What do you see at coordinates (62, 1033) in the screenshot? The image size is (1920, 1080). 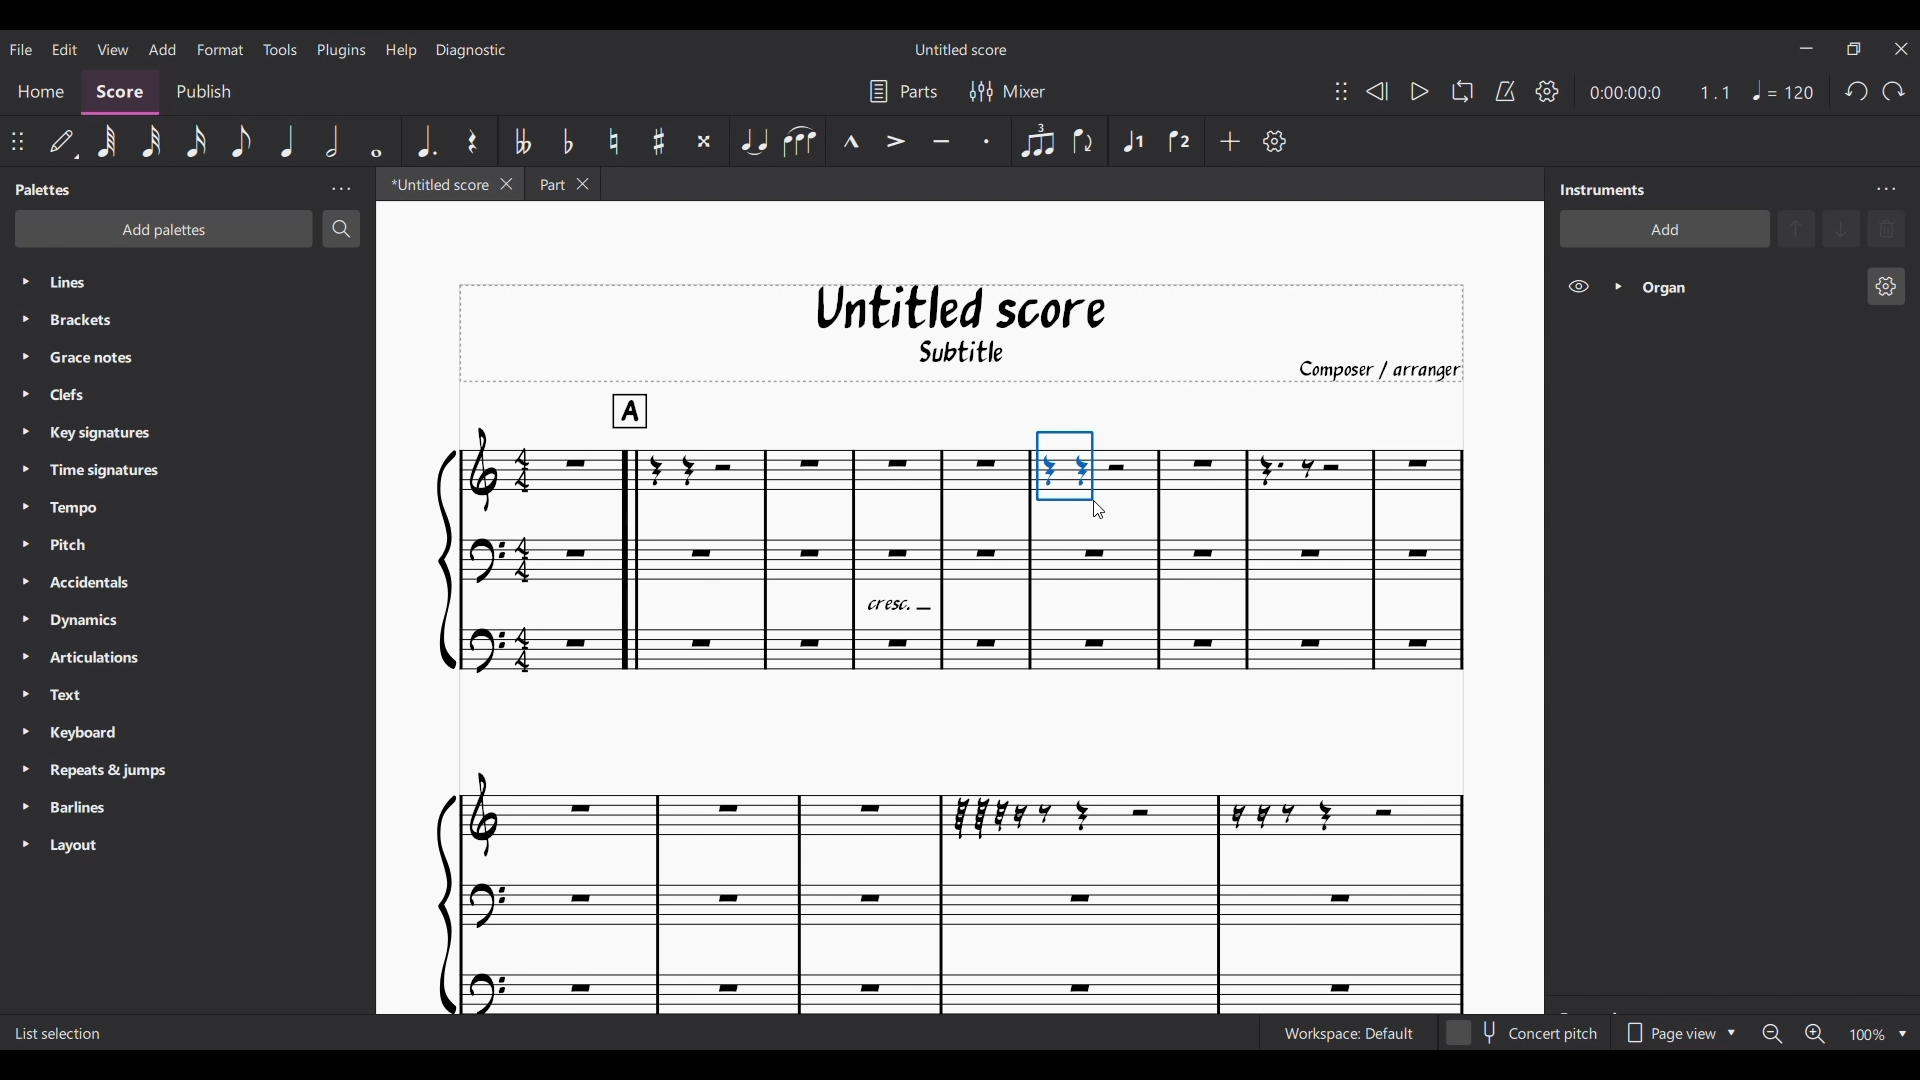 I see `Description of current selection` at bounding box center [62, 1033].